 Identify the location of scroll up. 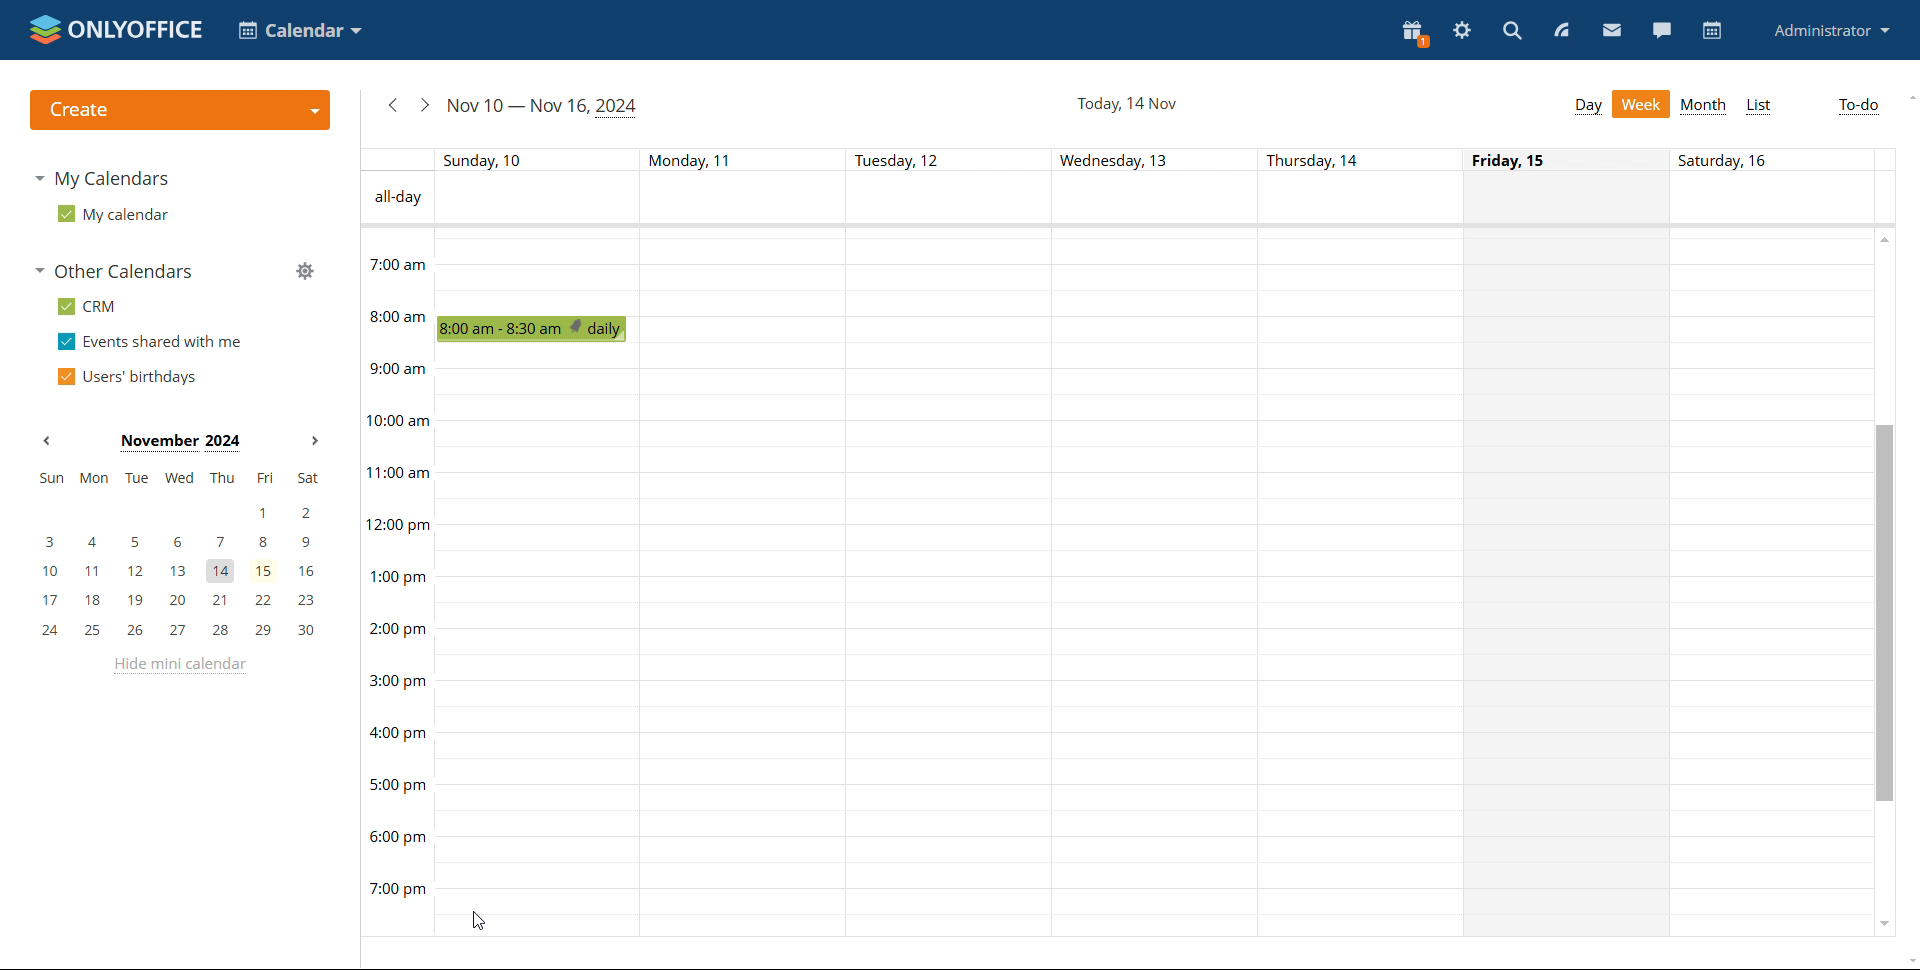
(1908, 97).